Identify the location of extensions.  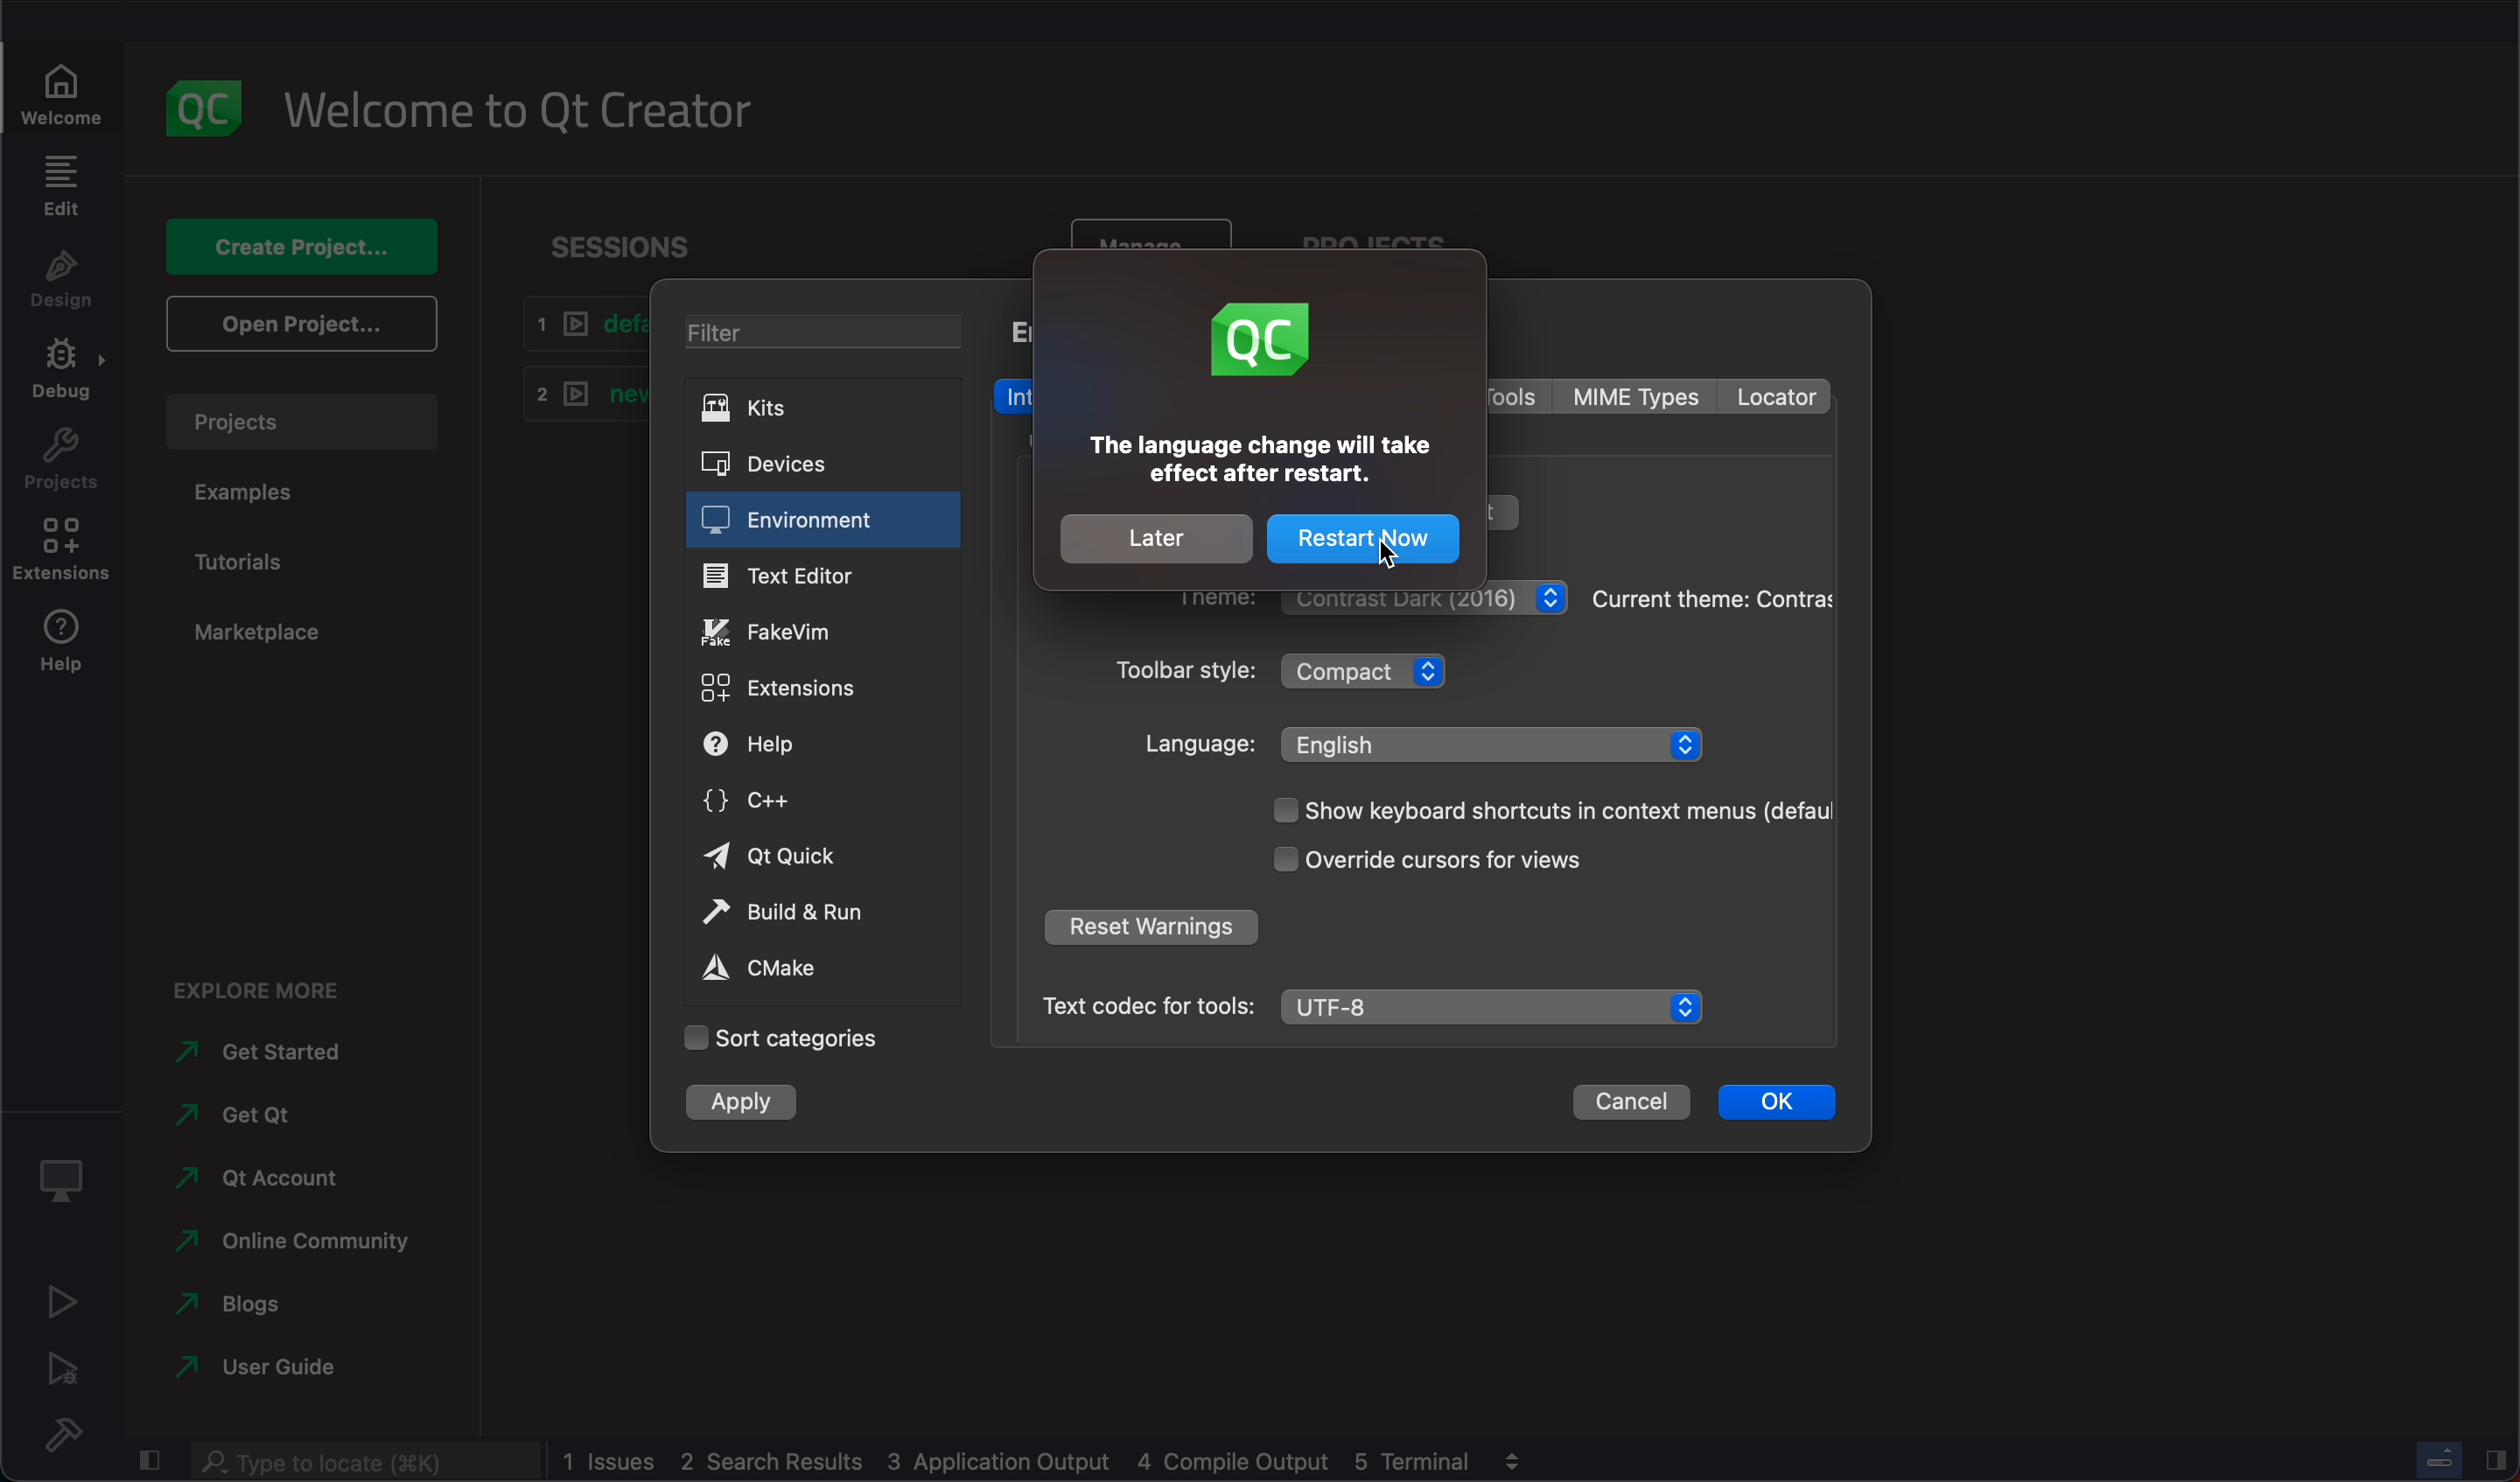
(824, 687).